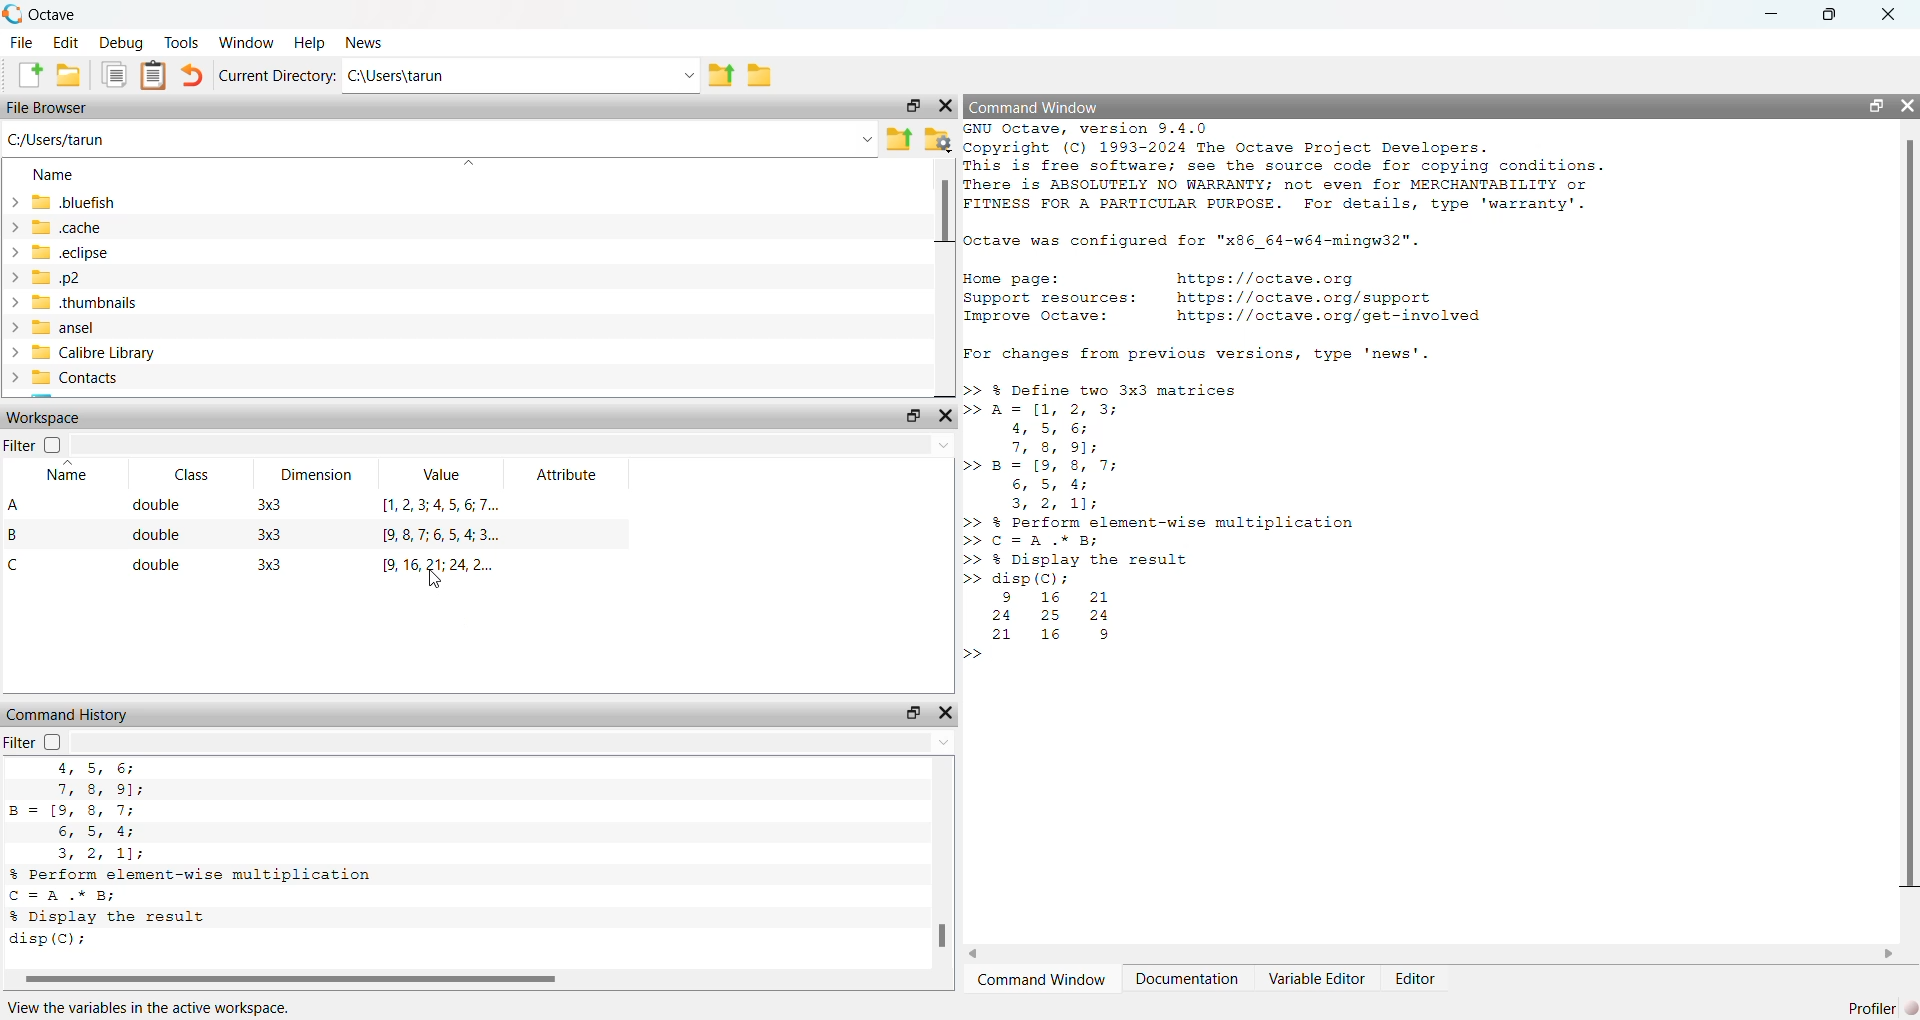 Image resolution: width=1920 pixels, height=1020 pixels. What do you see at coordinates (263, 506) in the screenshot?
I see `A double 33 1,2,3;4567..` at bounding box center [263, 506].